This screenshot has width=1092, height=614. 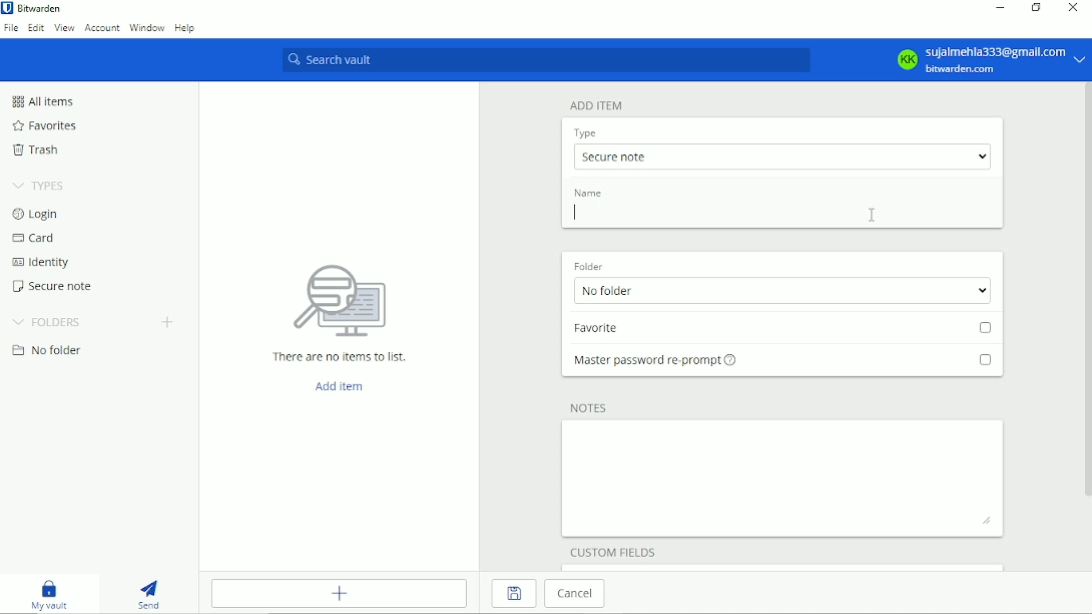 What do you see at coordinates (591, 407) in the screenshot?
I see `Notes` at bounding box center [591, 407].